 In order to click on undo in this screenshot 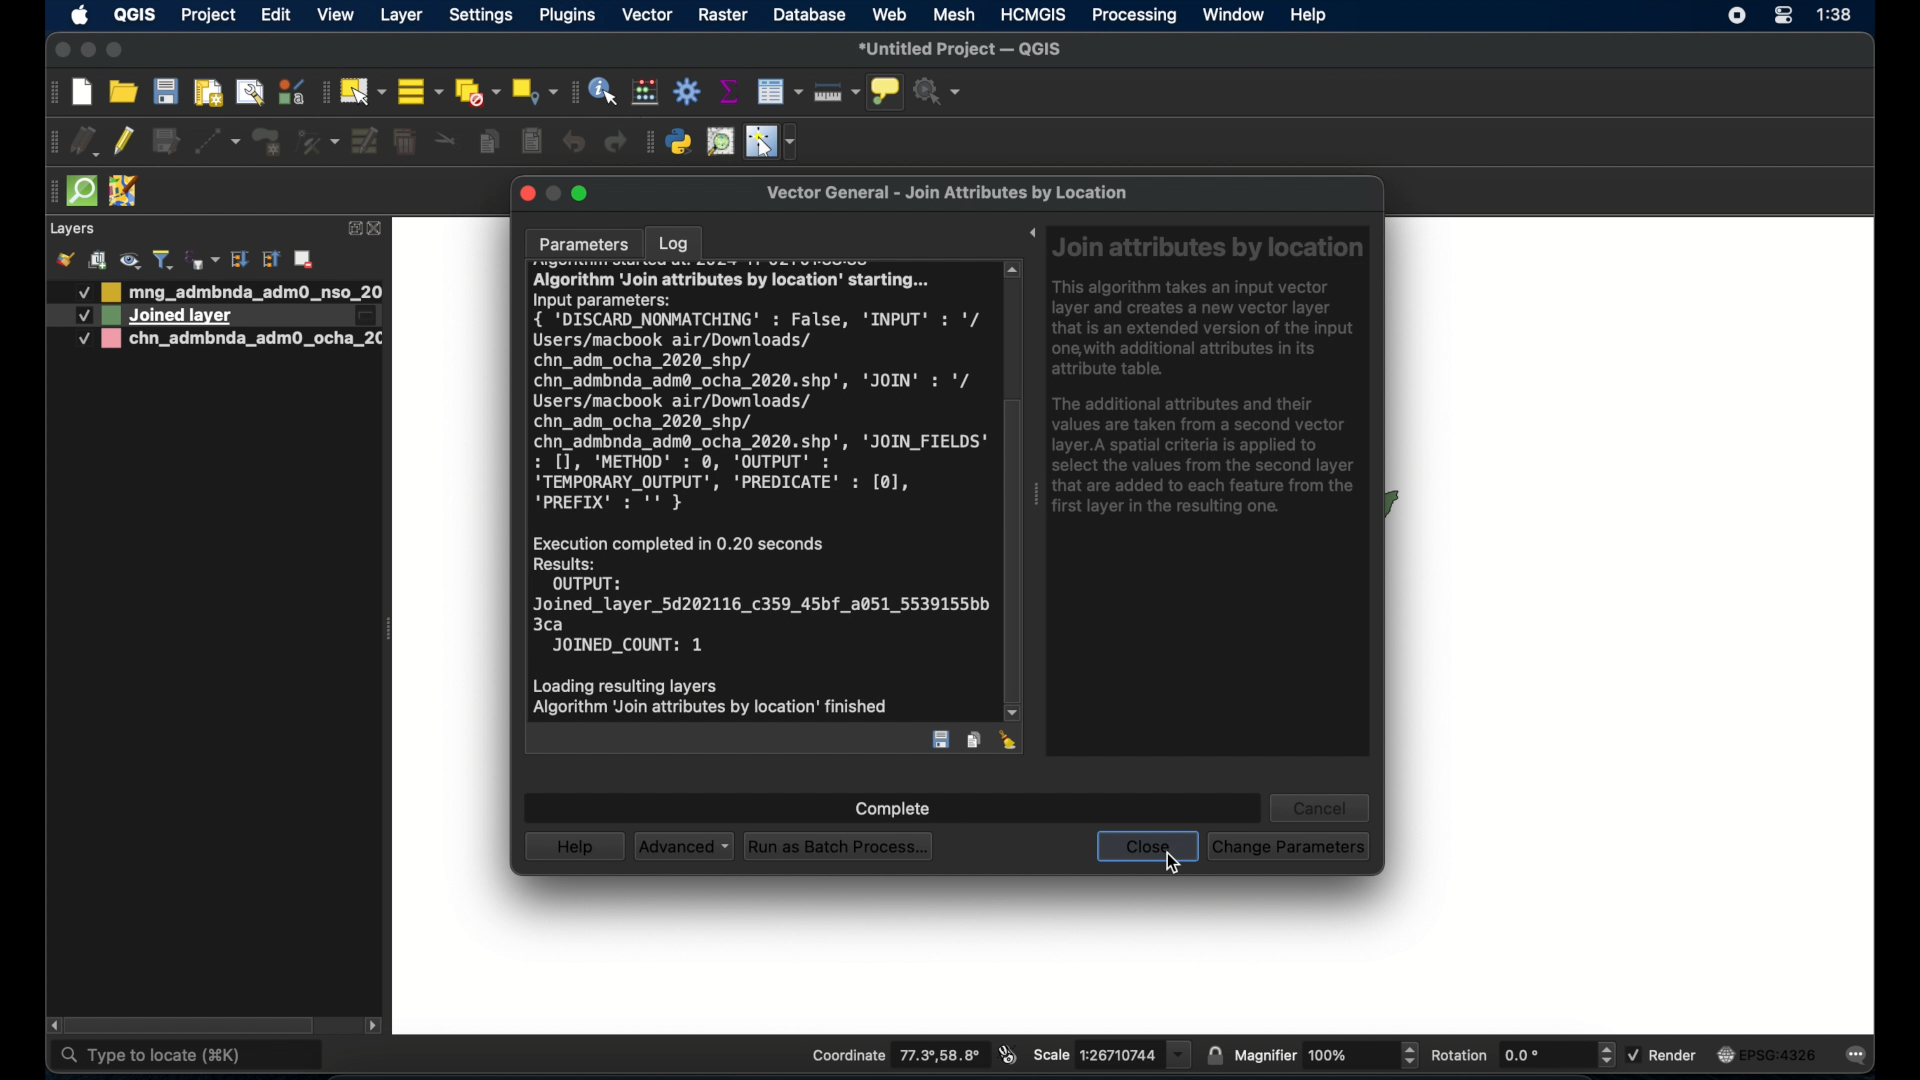, I will do `click(573, 142)`.